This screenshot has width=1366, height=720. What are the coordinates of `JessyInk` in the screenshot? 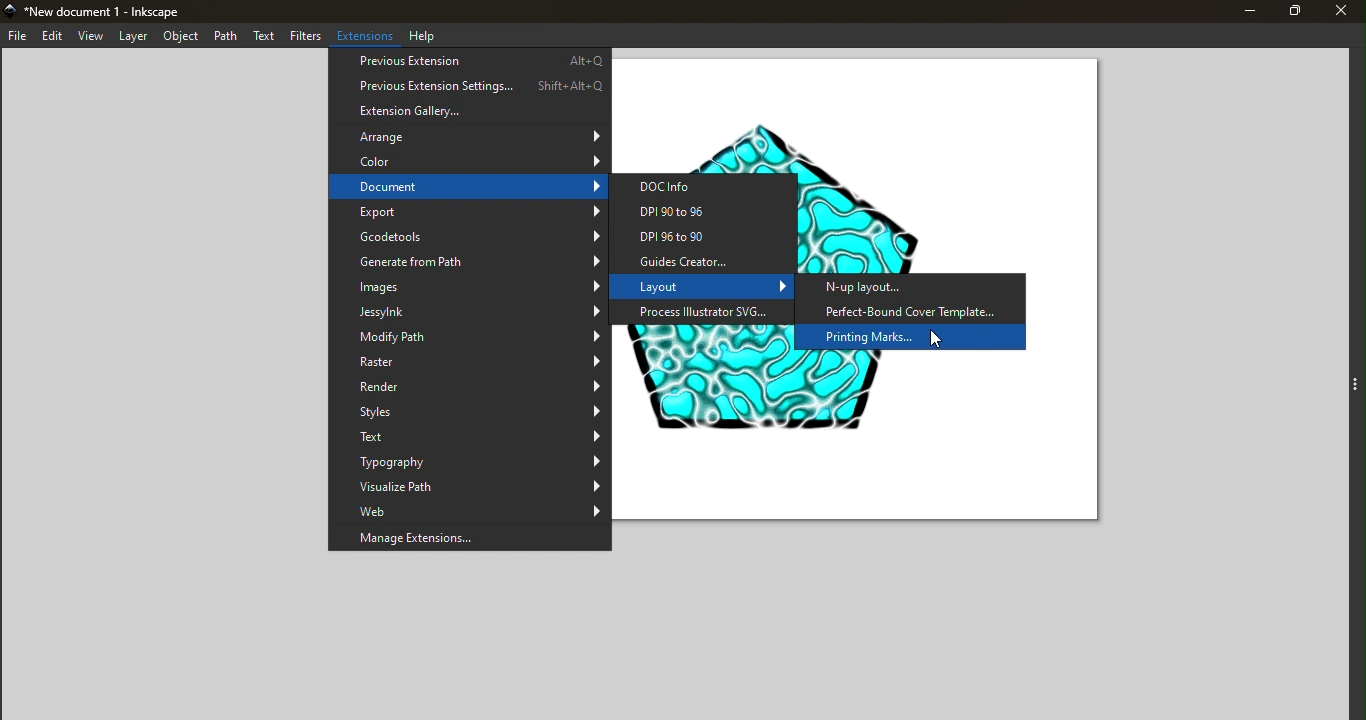 It's located at (468, 311).